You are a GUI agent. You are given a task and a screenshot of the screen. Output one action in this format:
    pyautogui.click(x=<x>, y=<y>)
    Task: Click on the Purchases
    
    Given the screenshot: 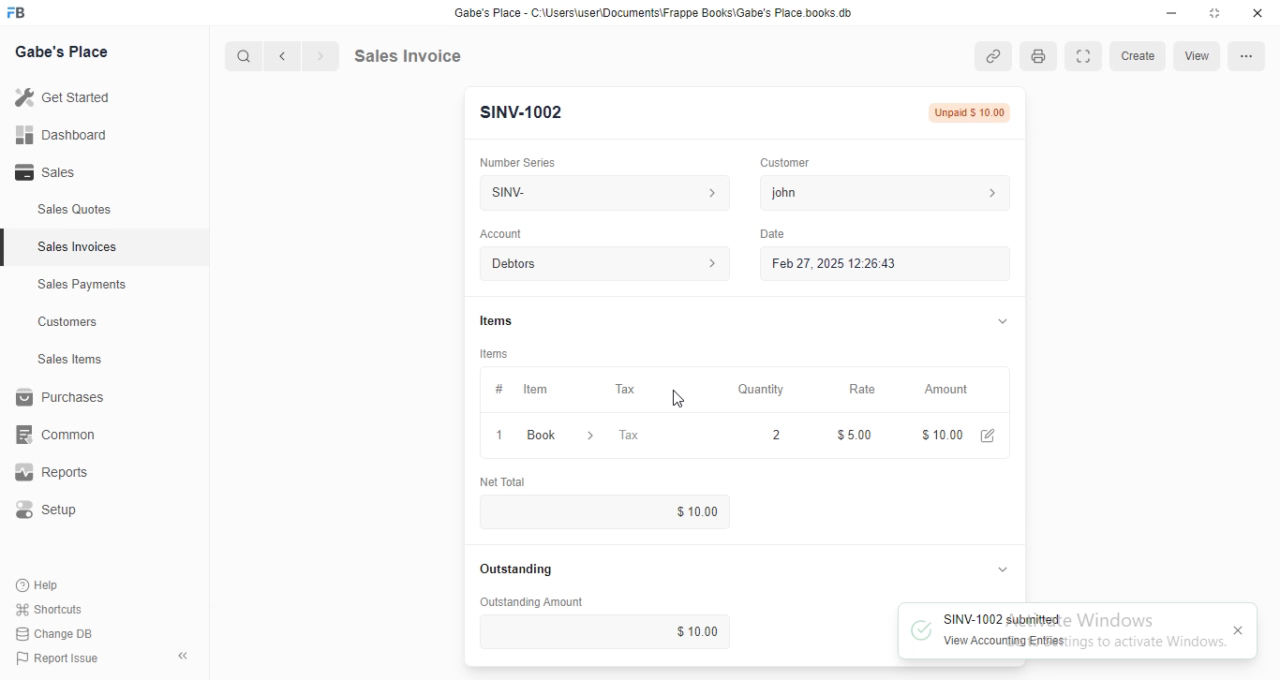 What is the action you would take?
    pyautogui.click(x=59, y=397)
    